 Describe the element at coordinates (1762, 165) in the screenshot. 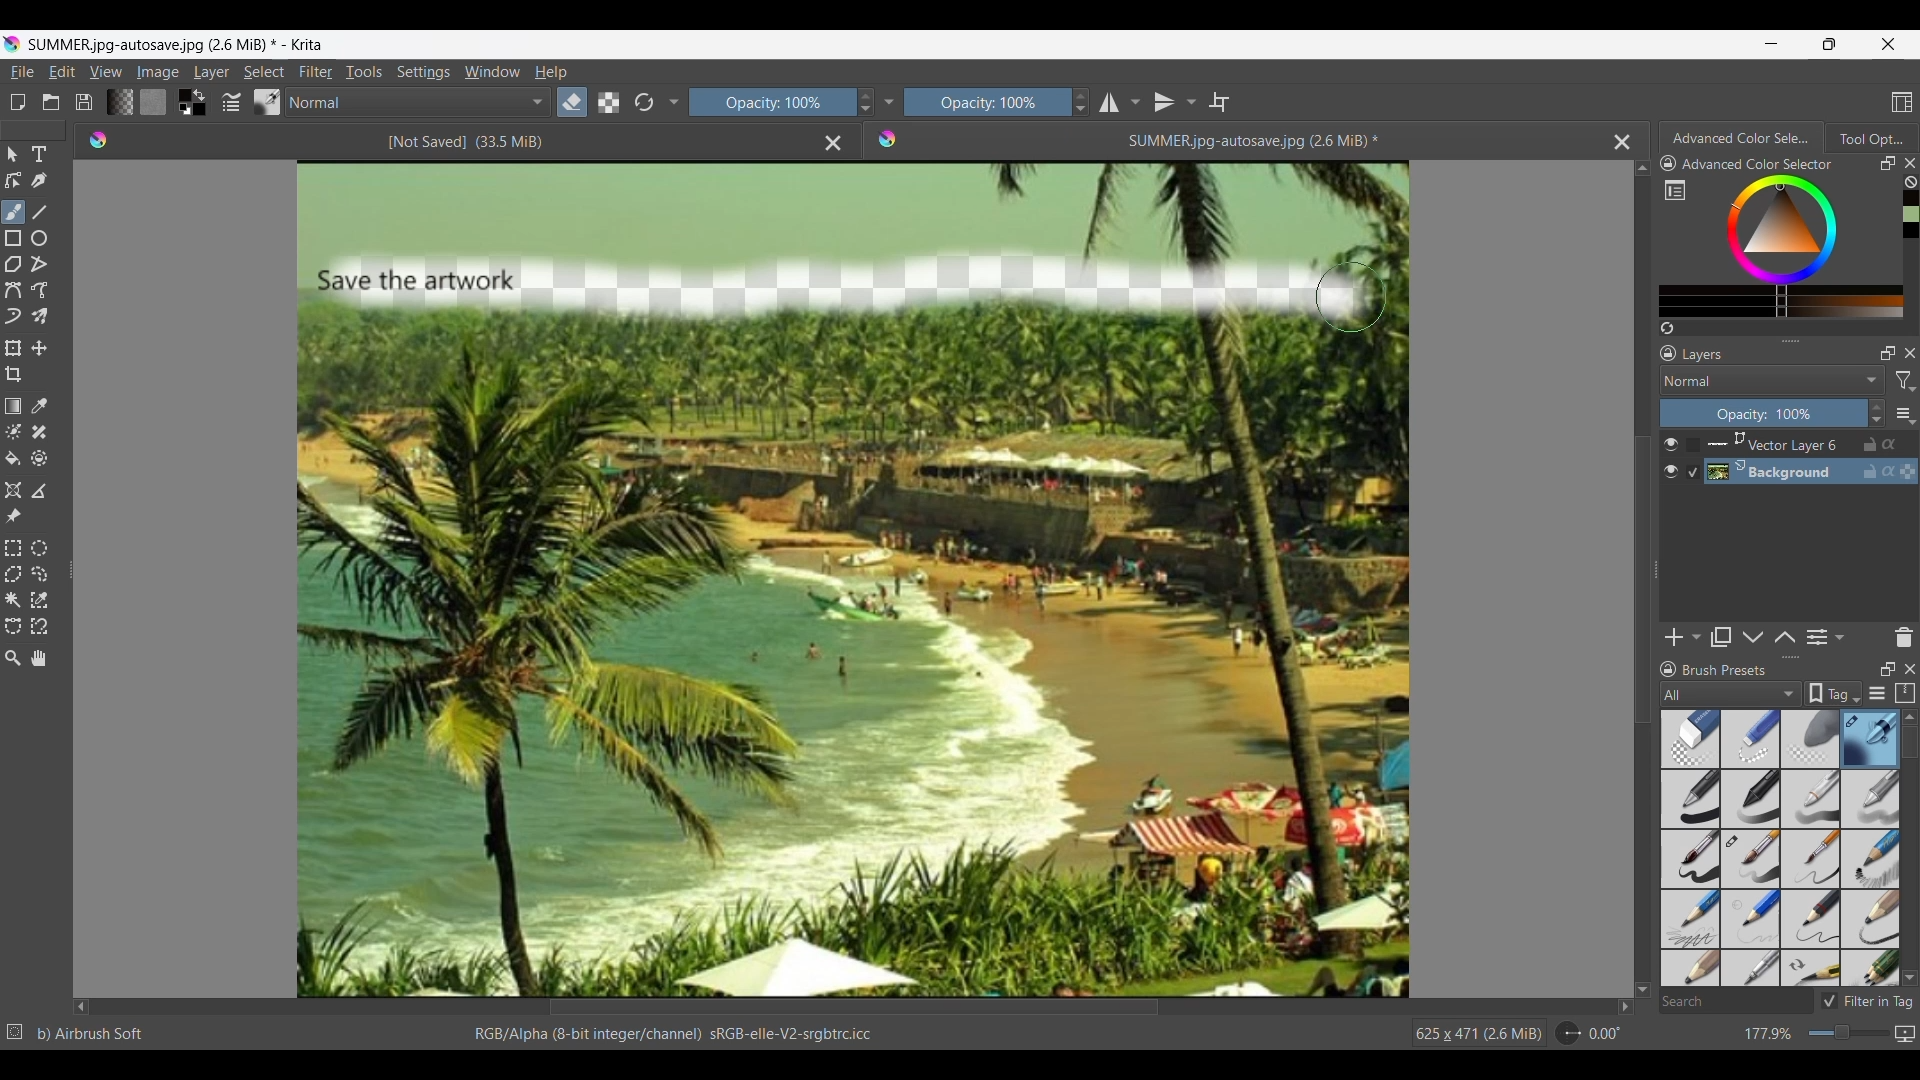

I see `Advanced Color Selector` at that location.